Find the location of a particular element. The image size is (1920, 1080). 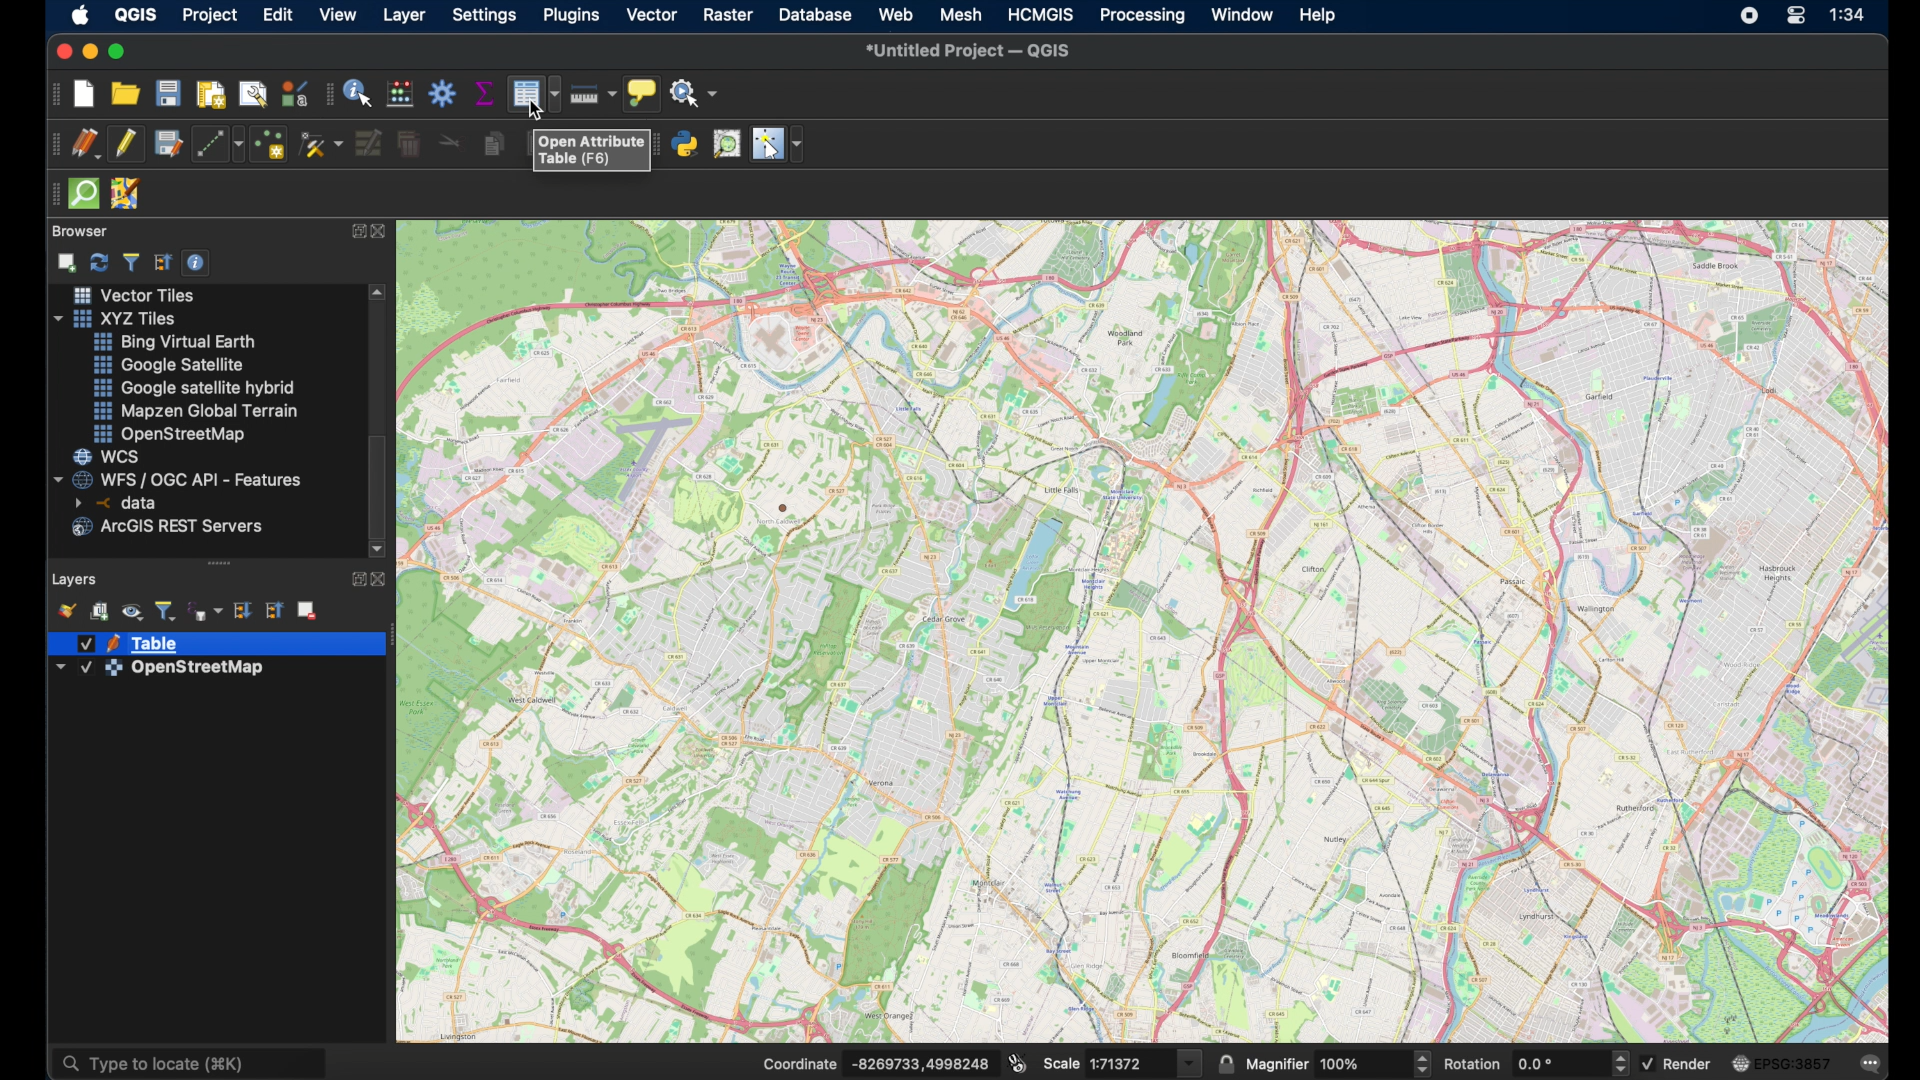

show statistical summary is located at coordinates (487, 94).